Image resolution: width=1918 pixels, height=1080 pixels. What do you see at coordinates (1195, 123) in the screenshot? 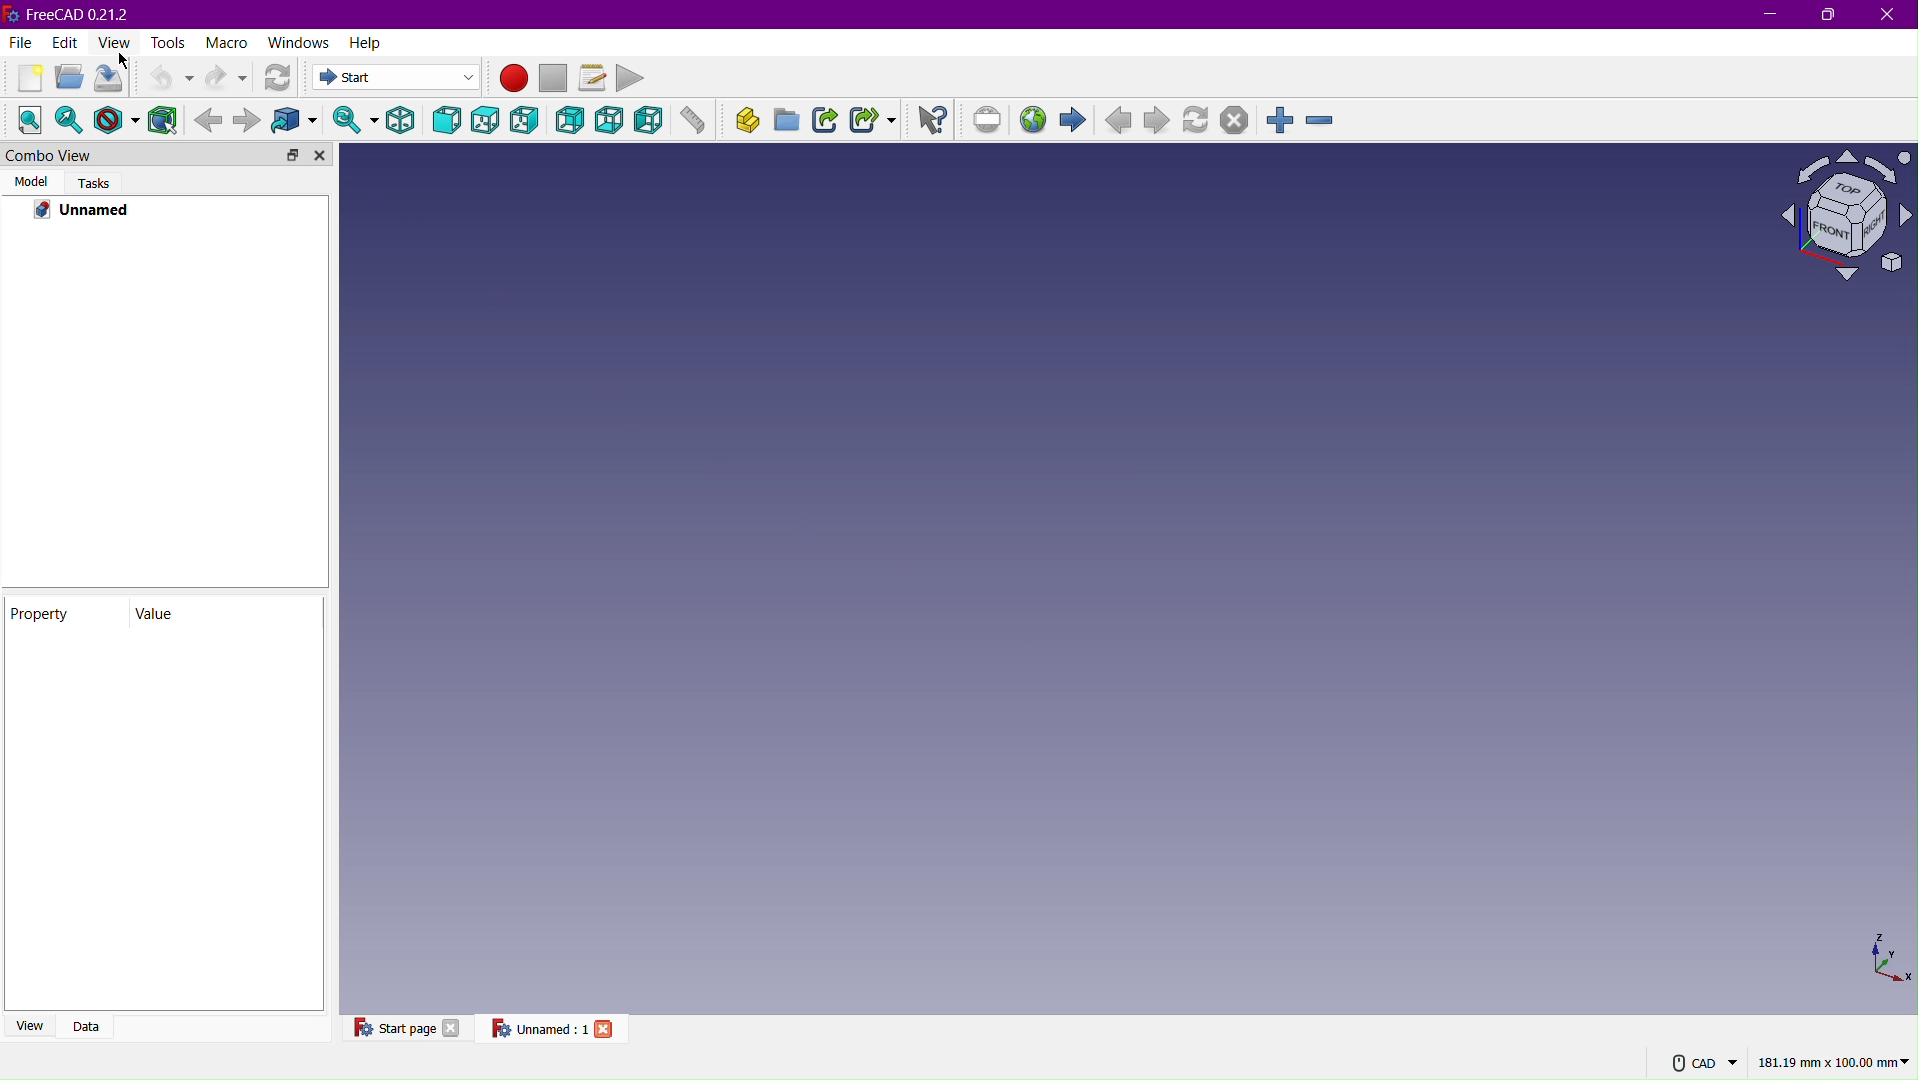
I see `Refresh page` at bounding box center [1195, 123].